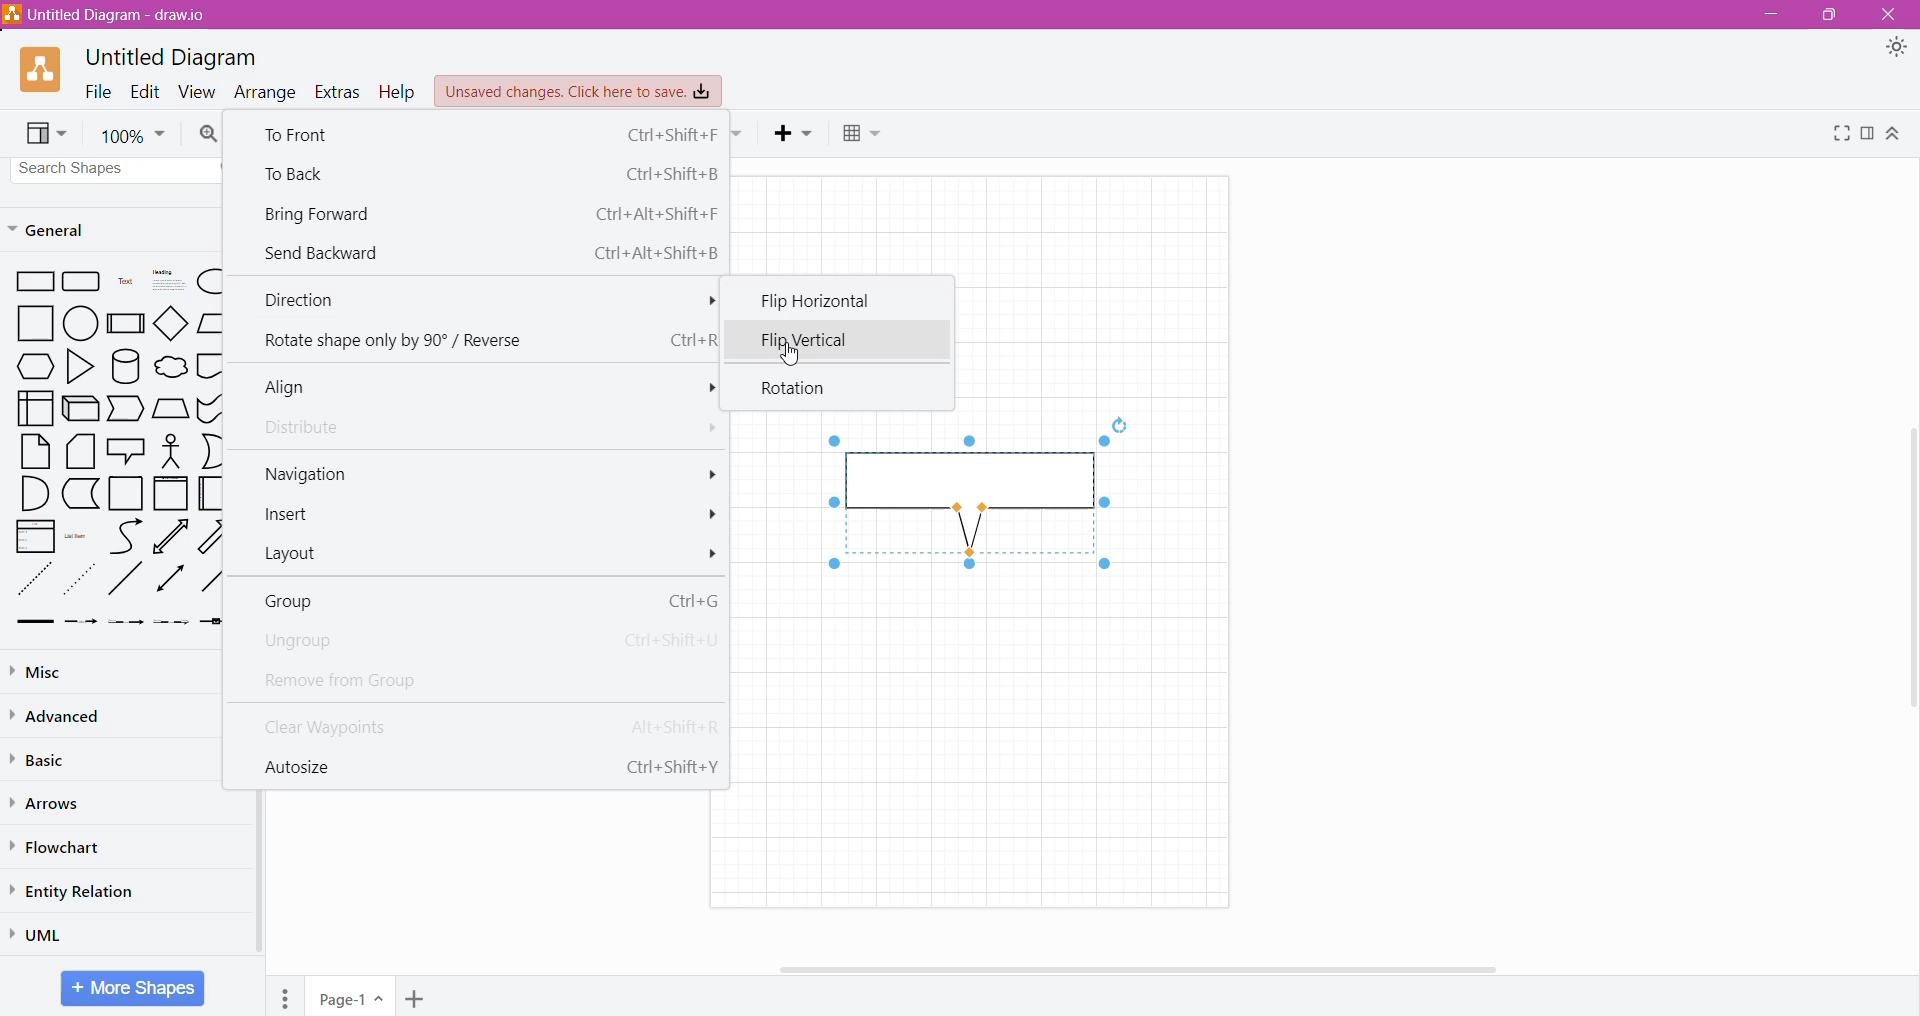 The image size is (1920, 1016). What do you see at coordinates (42, 71) in the screenshot?
I see `Application Logo` at bounding box center [42, 71].